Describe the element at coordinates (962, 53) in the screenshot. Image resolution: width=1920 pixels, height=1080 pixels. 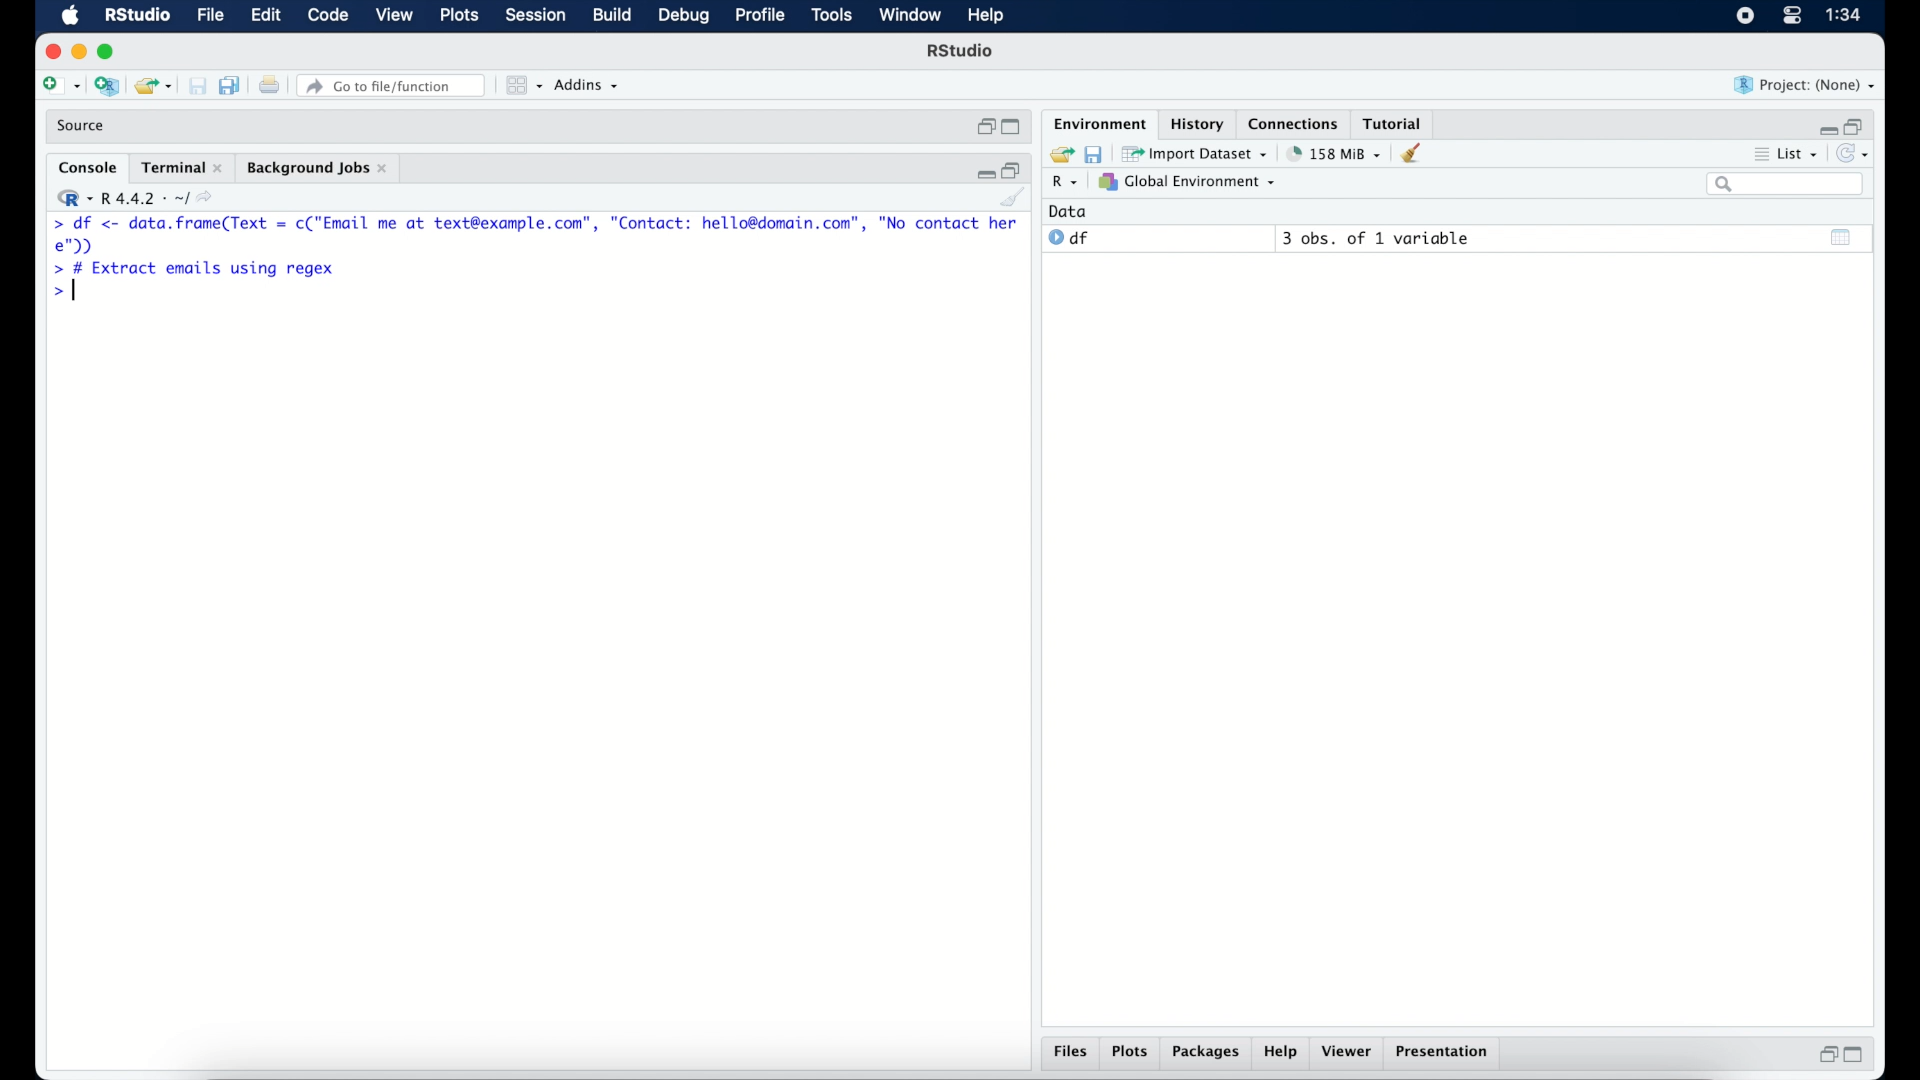
I see `R Studio` at that location.